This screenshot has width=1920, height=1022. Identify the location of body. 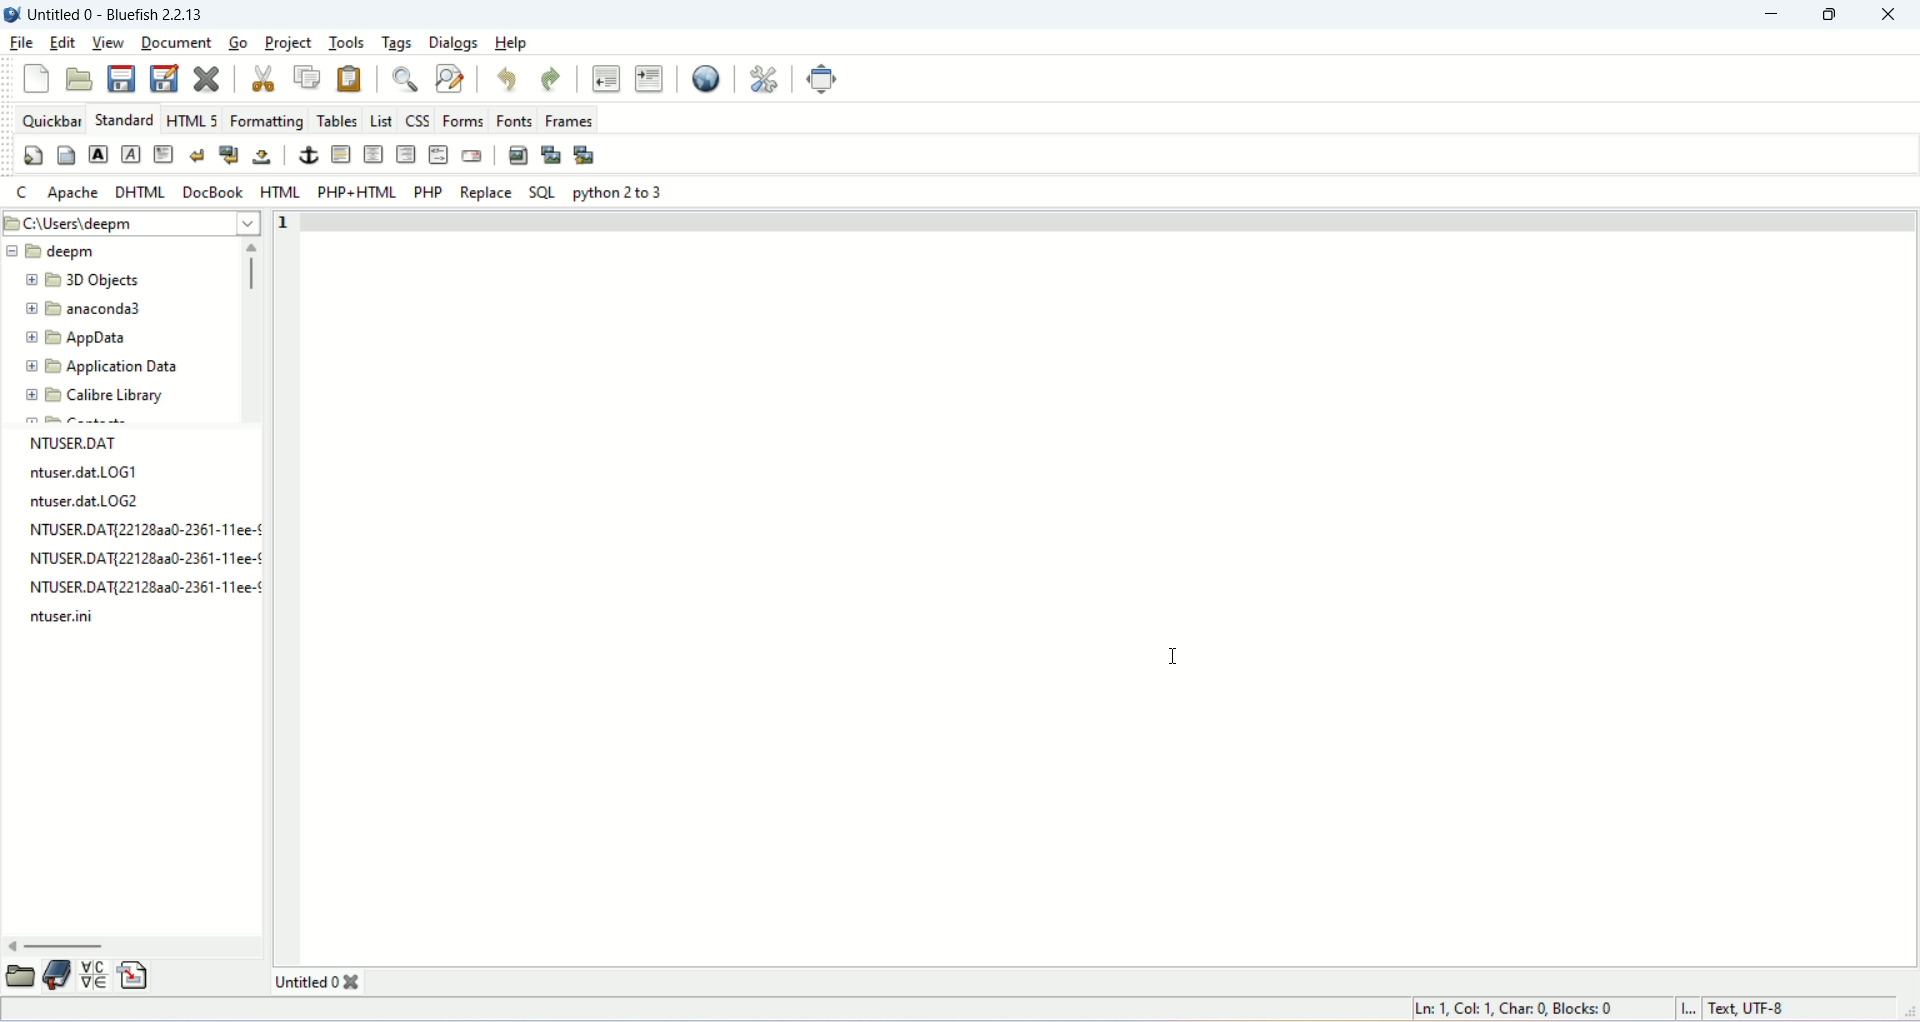
(67, 154).